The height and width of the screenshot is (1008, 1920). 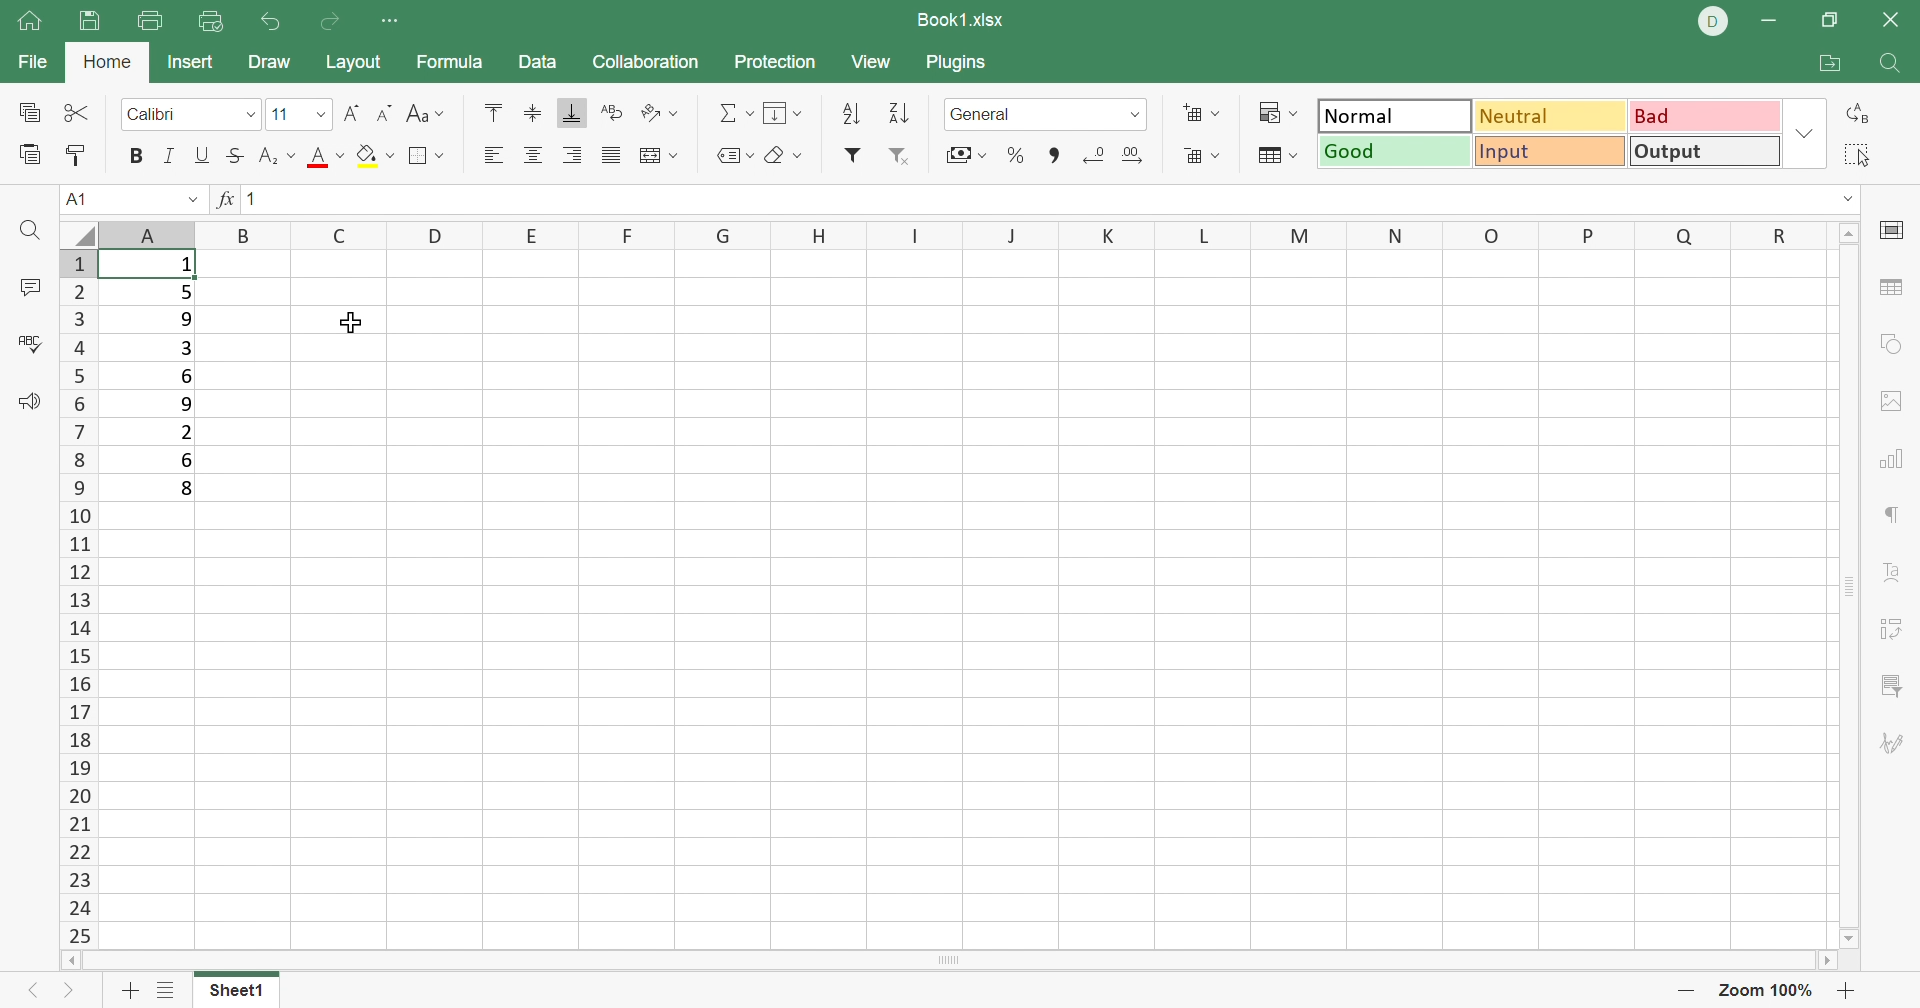 What do you see at coordinates (661, 109) in the screenshot?
I see `Orientation` at bounding box center [661, 109].